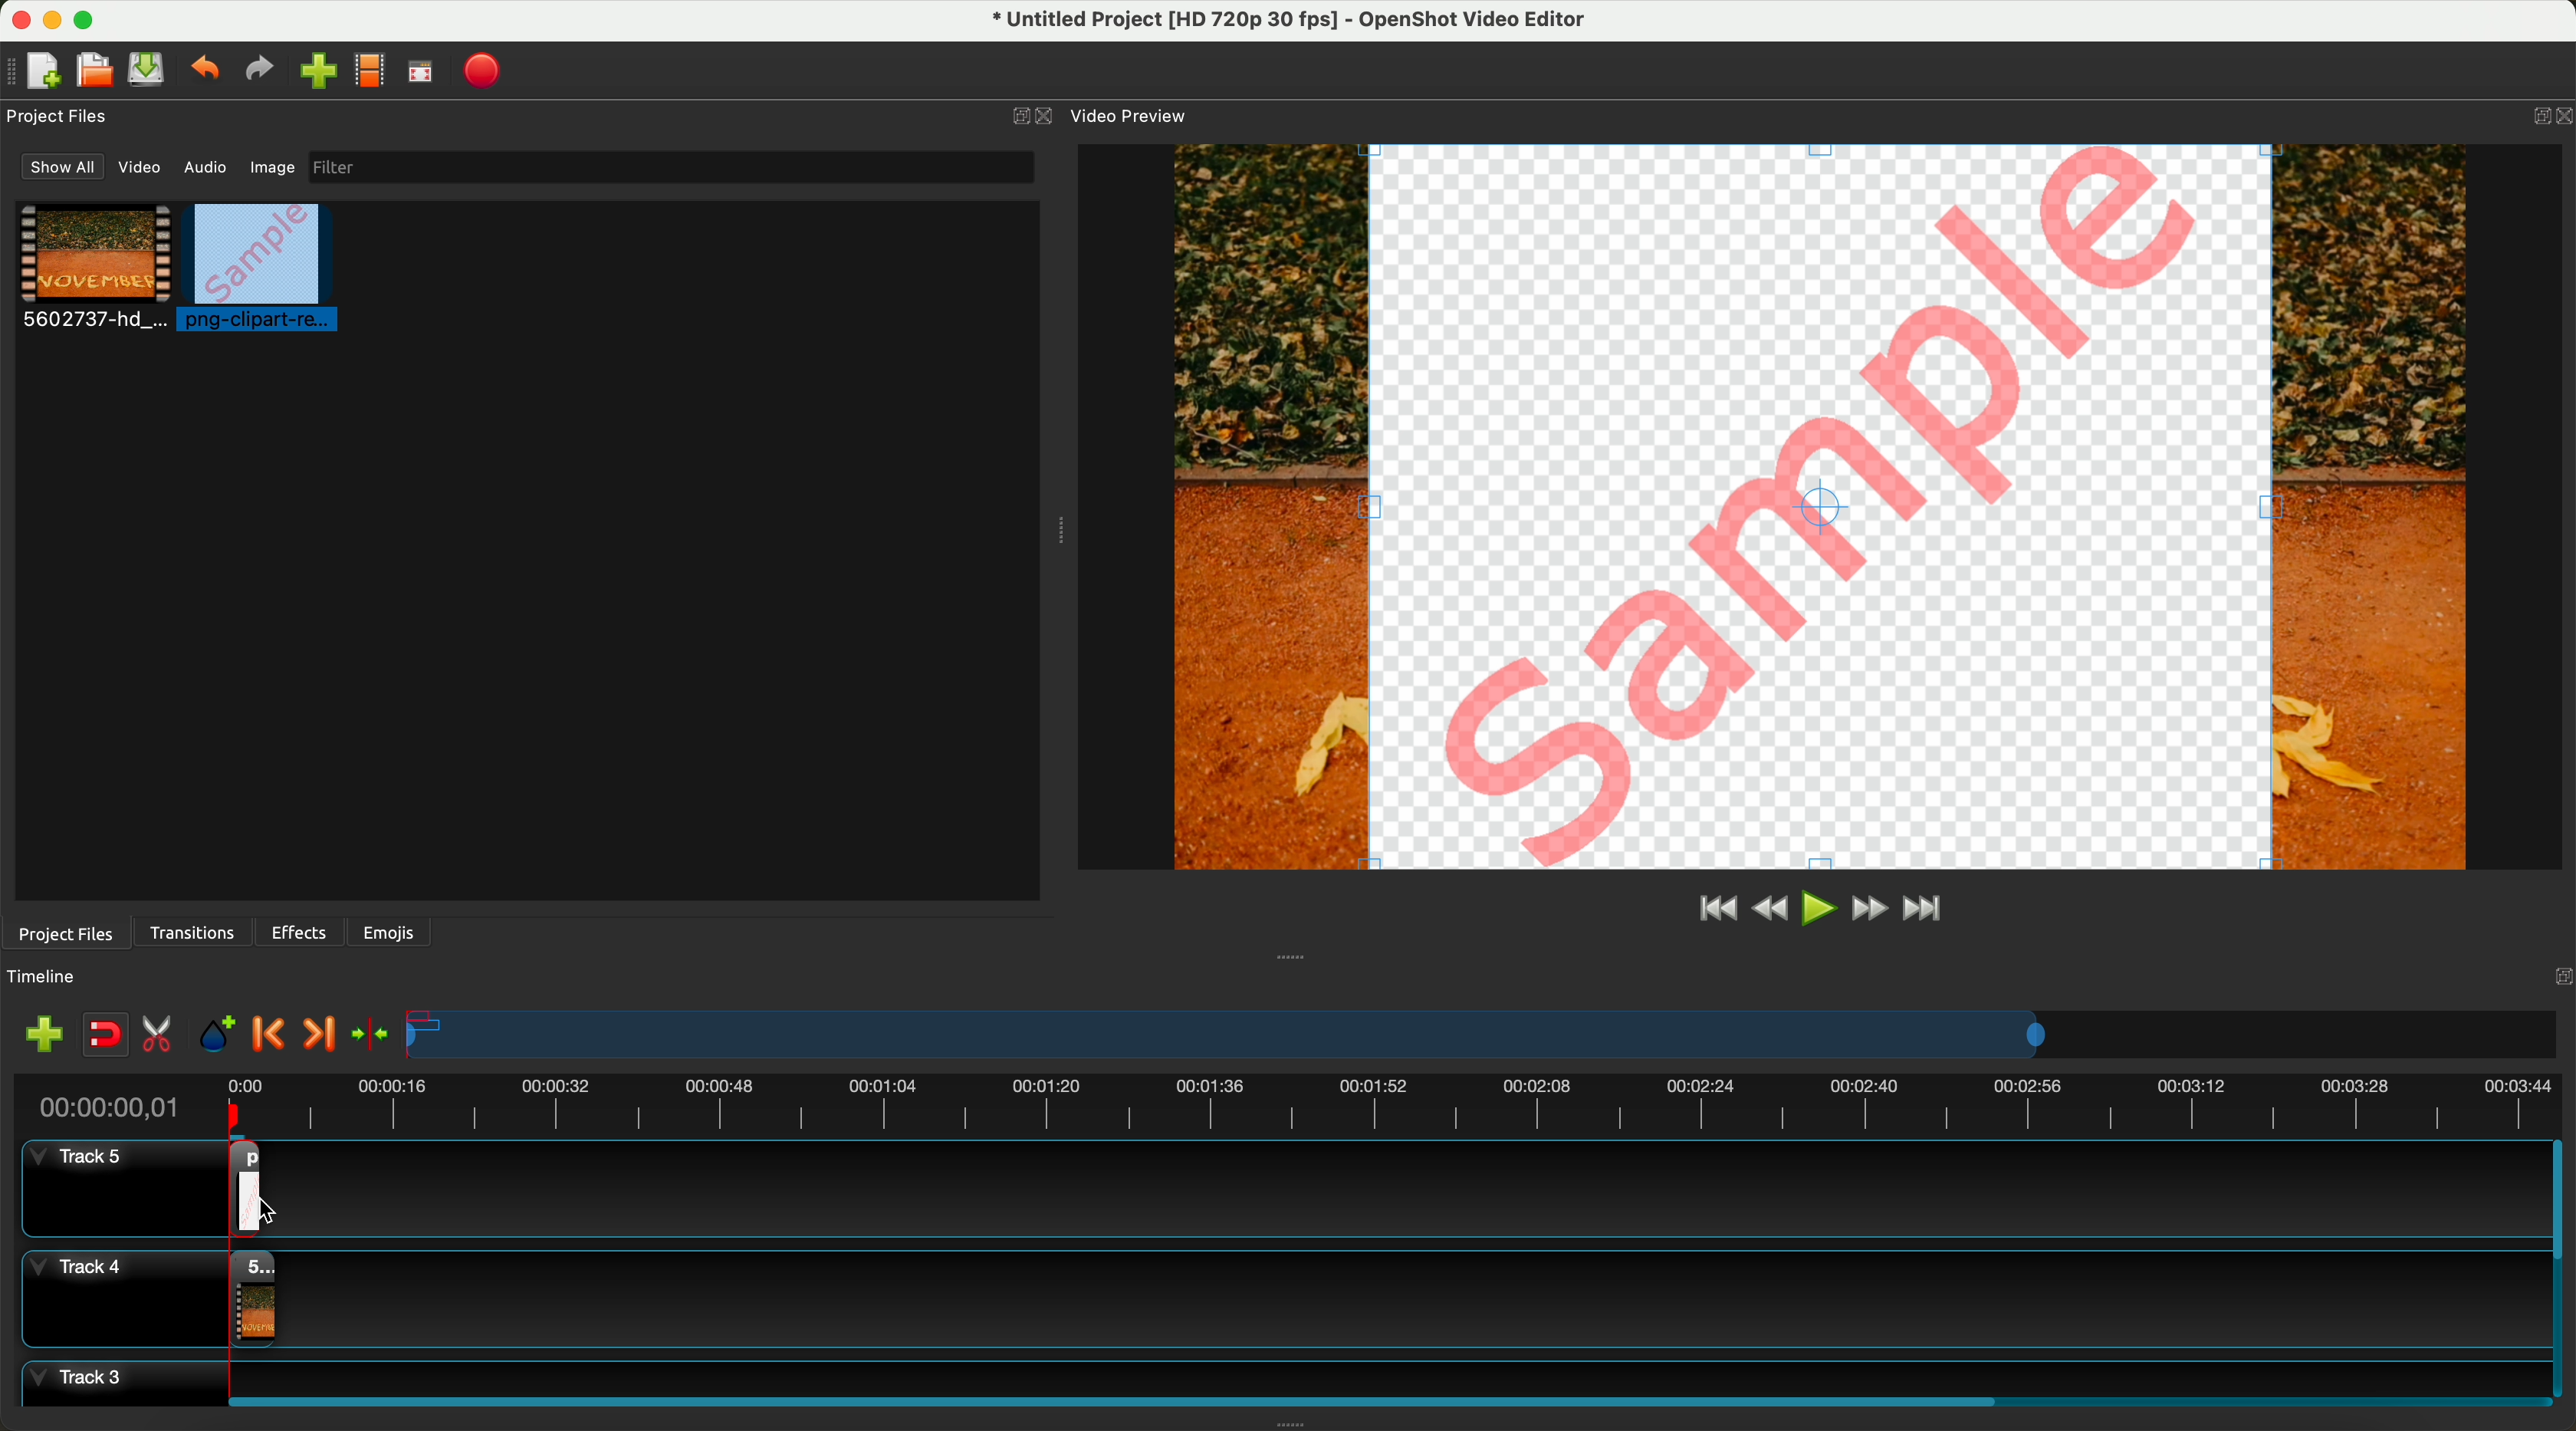 This screenshot has height=1431, width=2576. Describe the element at coordinates (264, 72) in the screenshot. I see `redo` at that location.